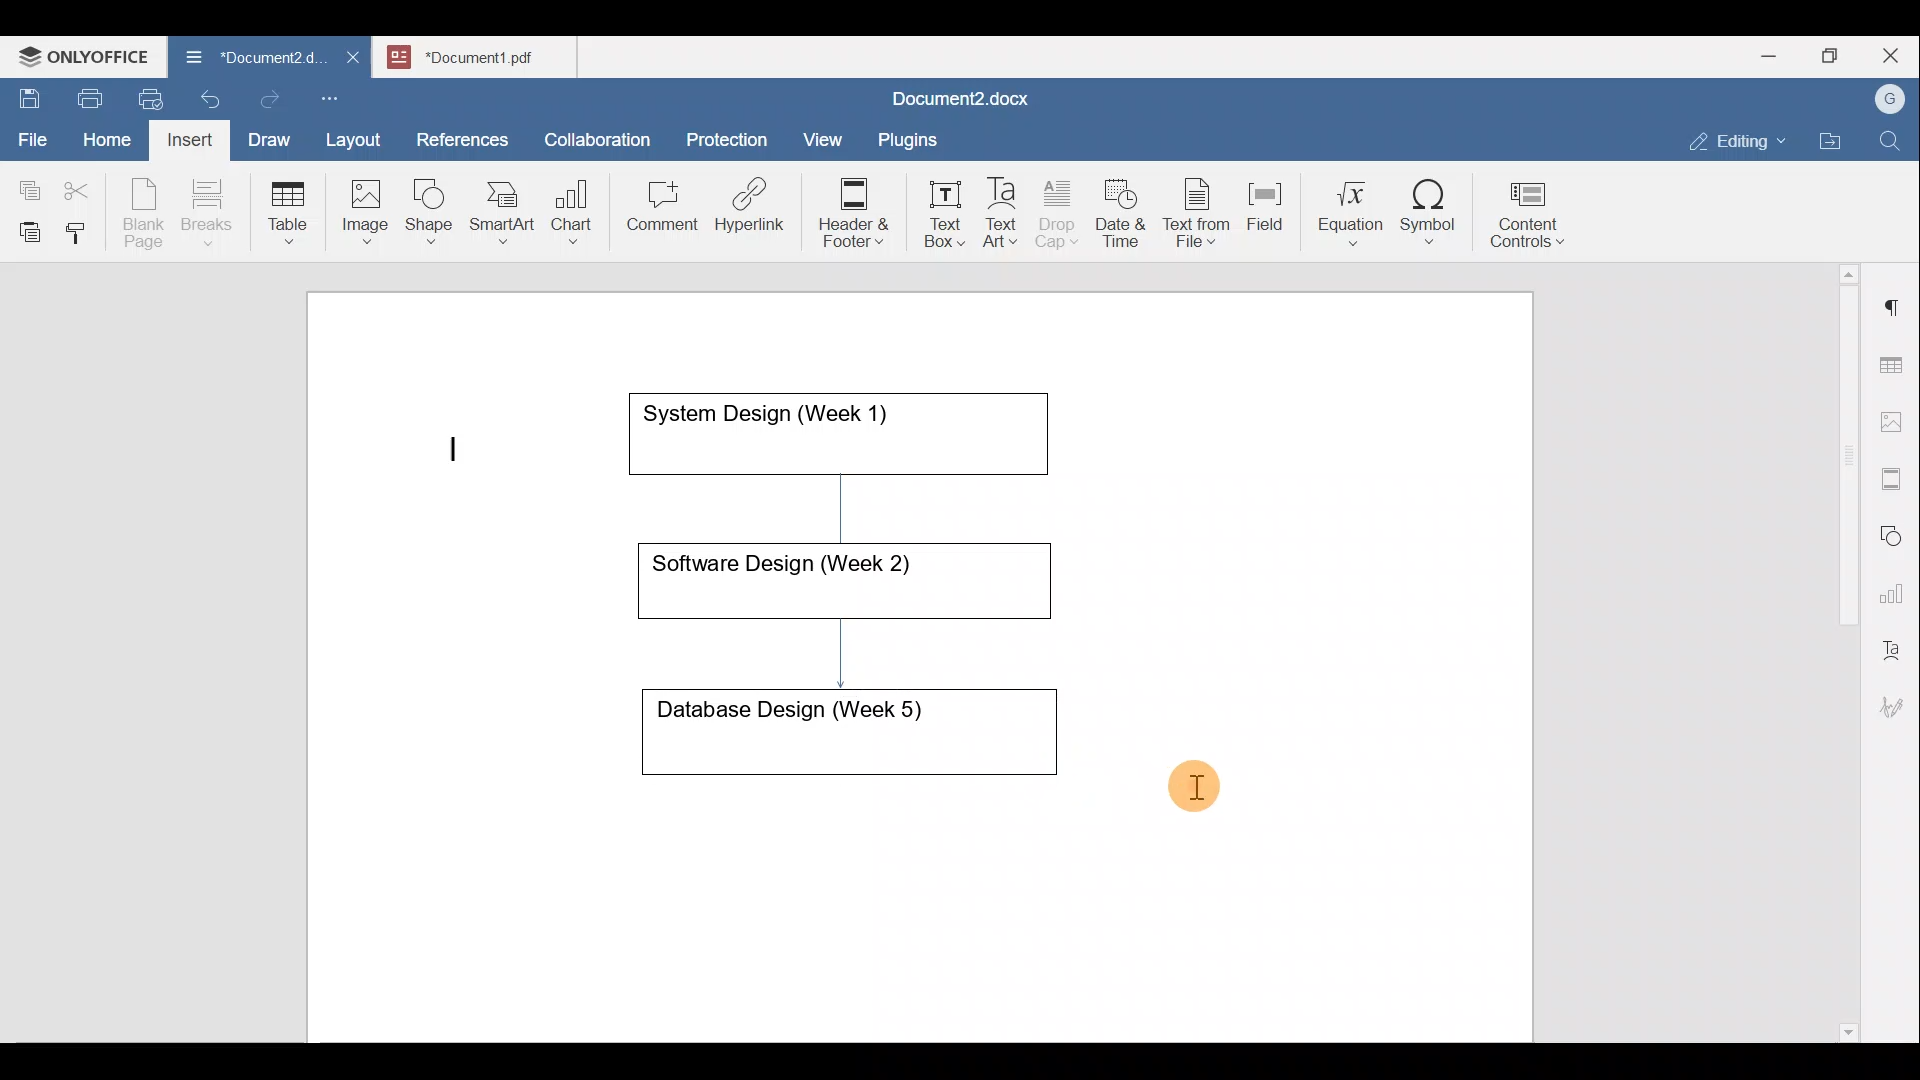 This screenshot has height=1080, width=1920. Describe the element at coordinates (25, 227) in the screenshot. I see `Paste` at that location.